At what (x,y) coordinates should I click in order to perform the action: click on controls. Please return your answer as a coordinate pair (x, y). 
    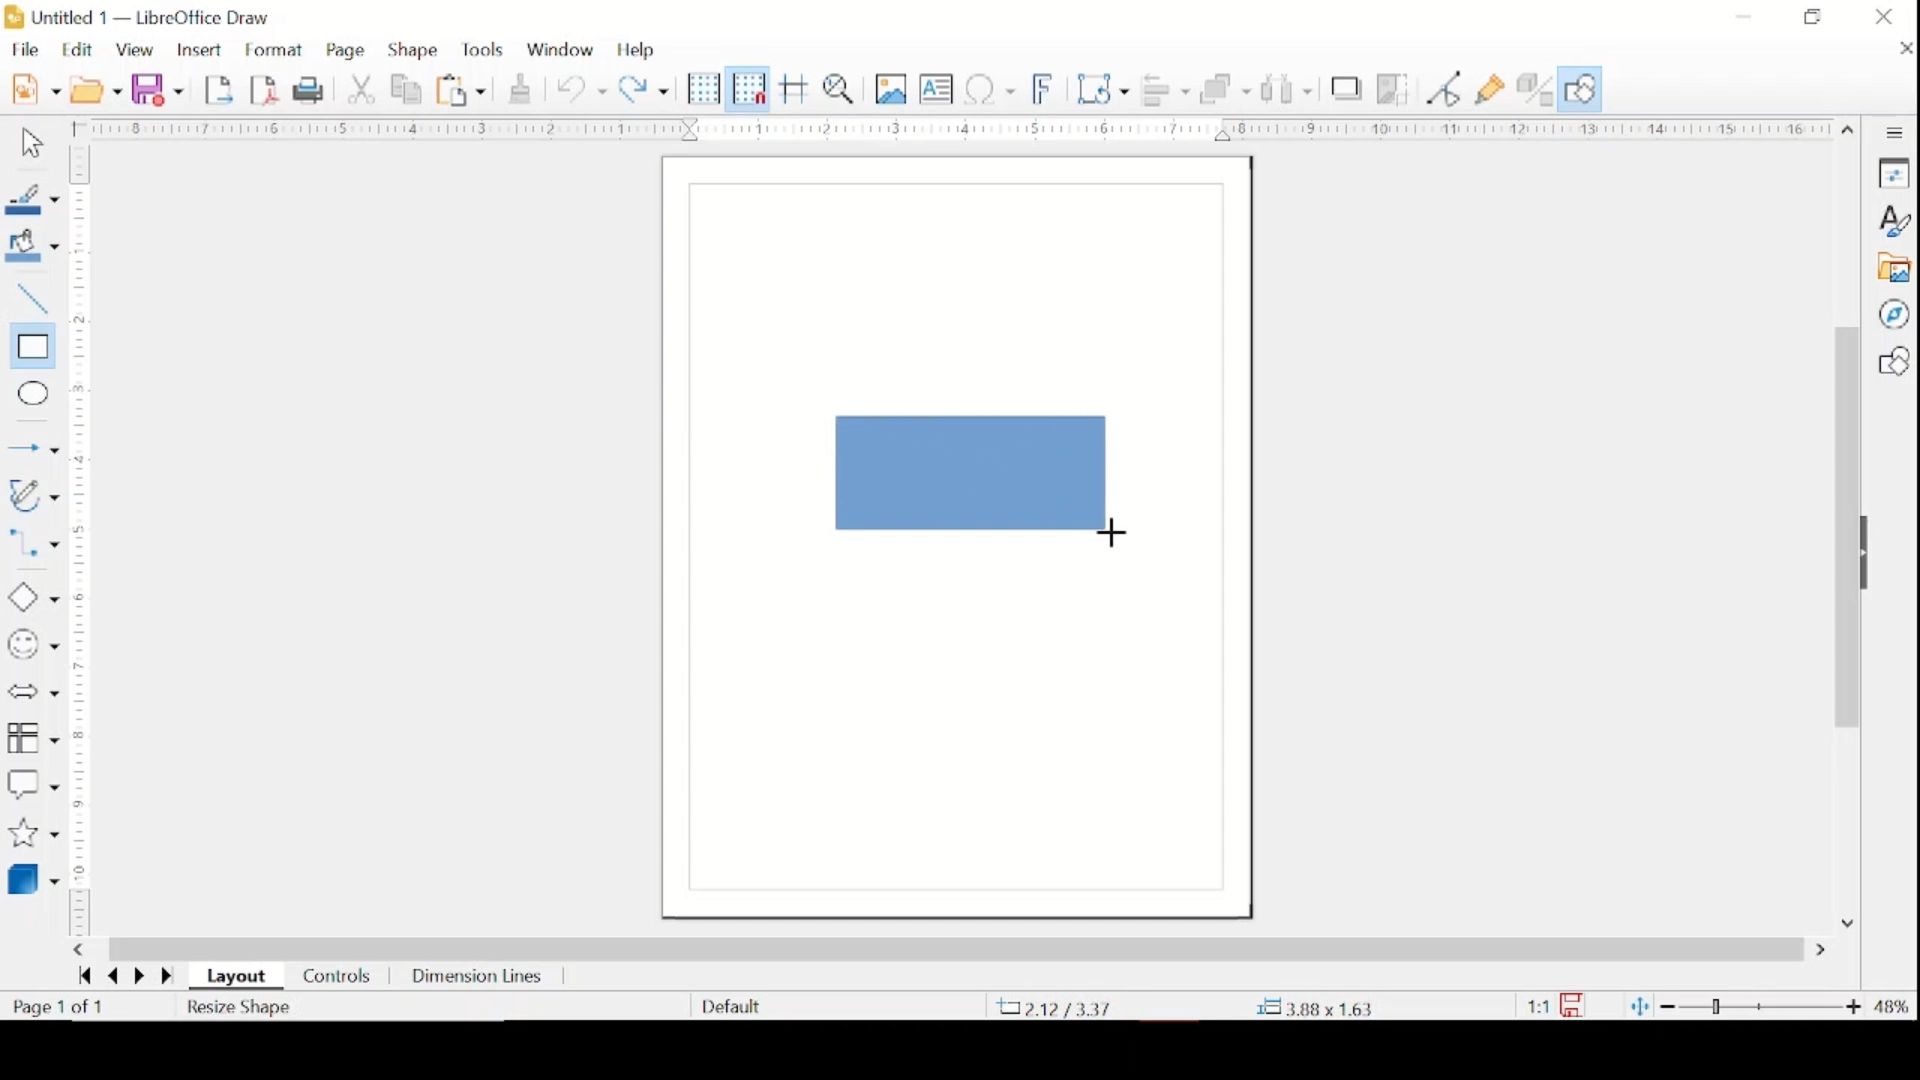
    Looking at the image, I should click on (338, 978).